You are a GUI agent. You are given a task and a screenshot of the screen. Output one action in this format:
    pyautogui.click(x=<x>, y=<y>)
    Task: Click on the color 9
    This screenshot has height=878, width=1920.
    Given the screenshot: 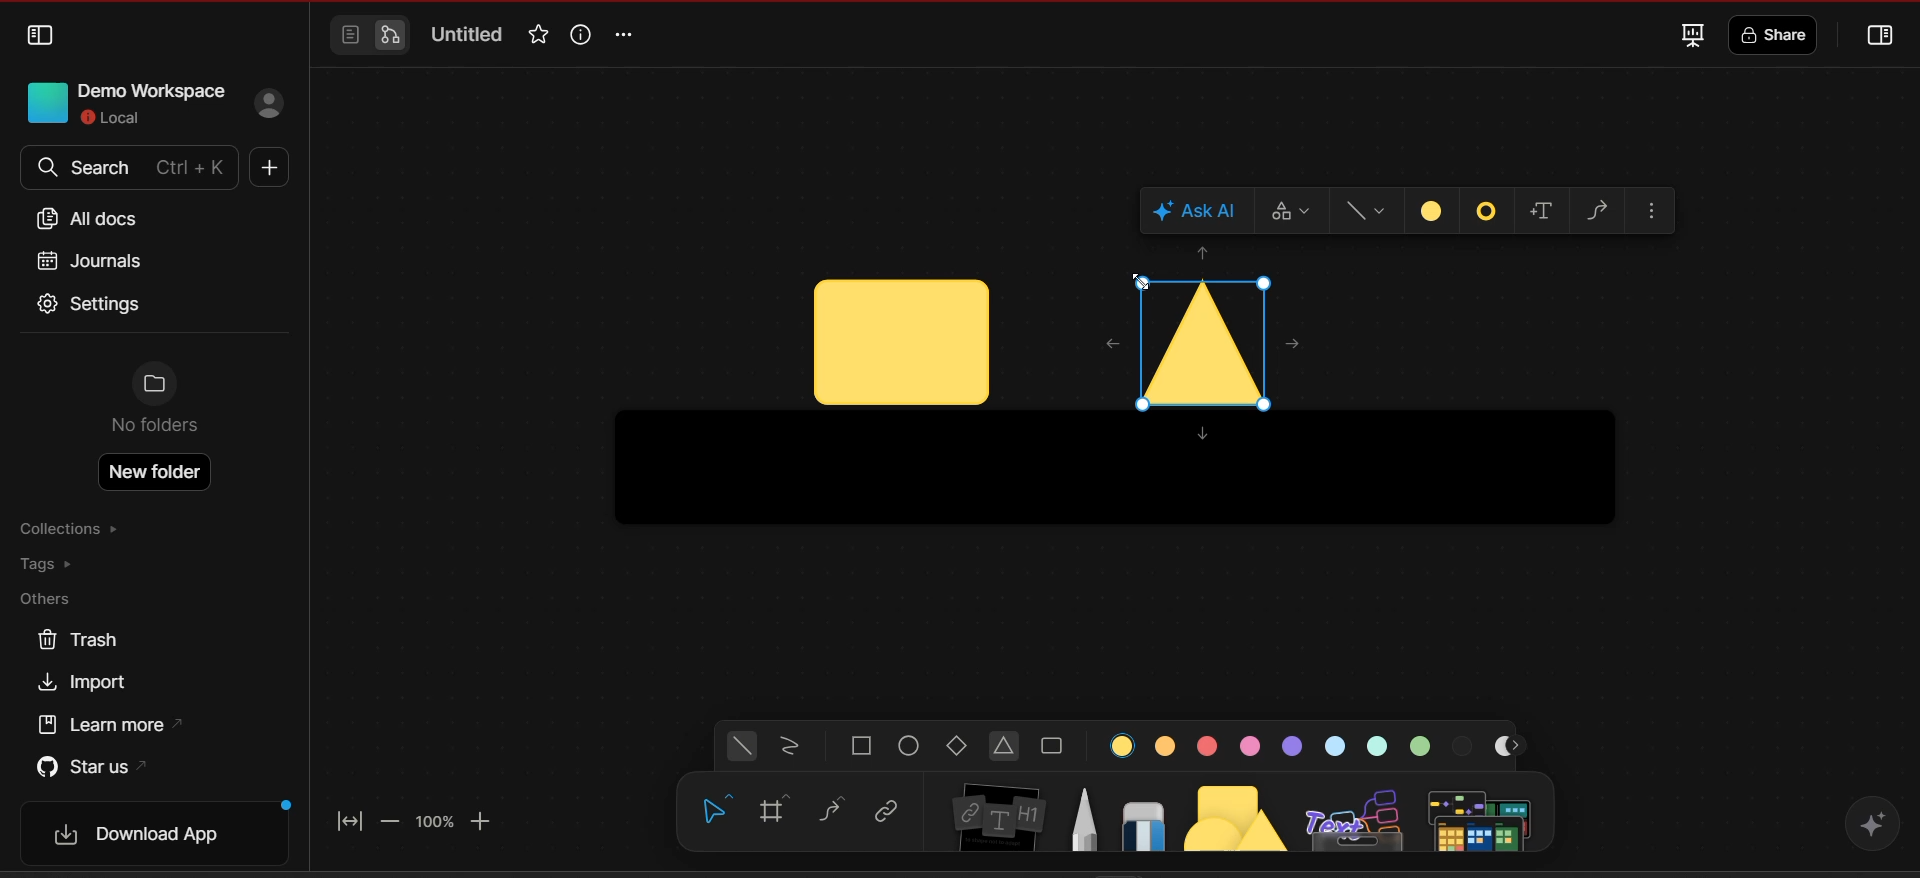 What is the action you would take?
    pyautogui.click(x=1465, y=744)
    